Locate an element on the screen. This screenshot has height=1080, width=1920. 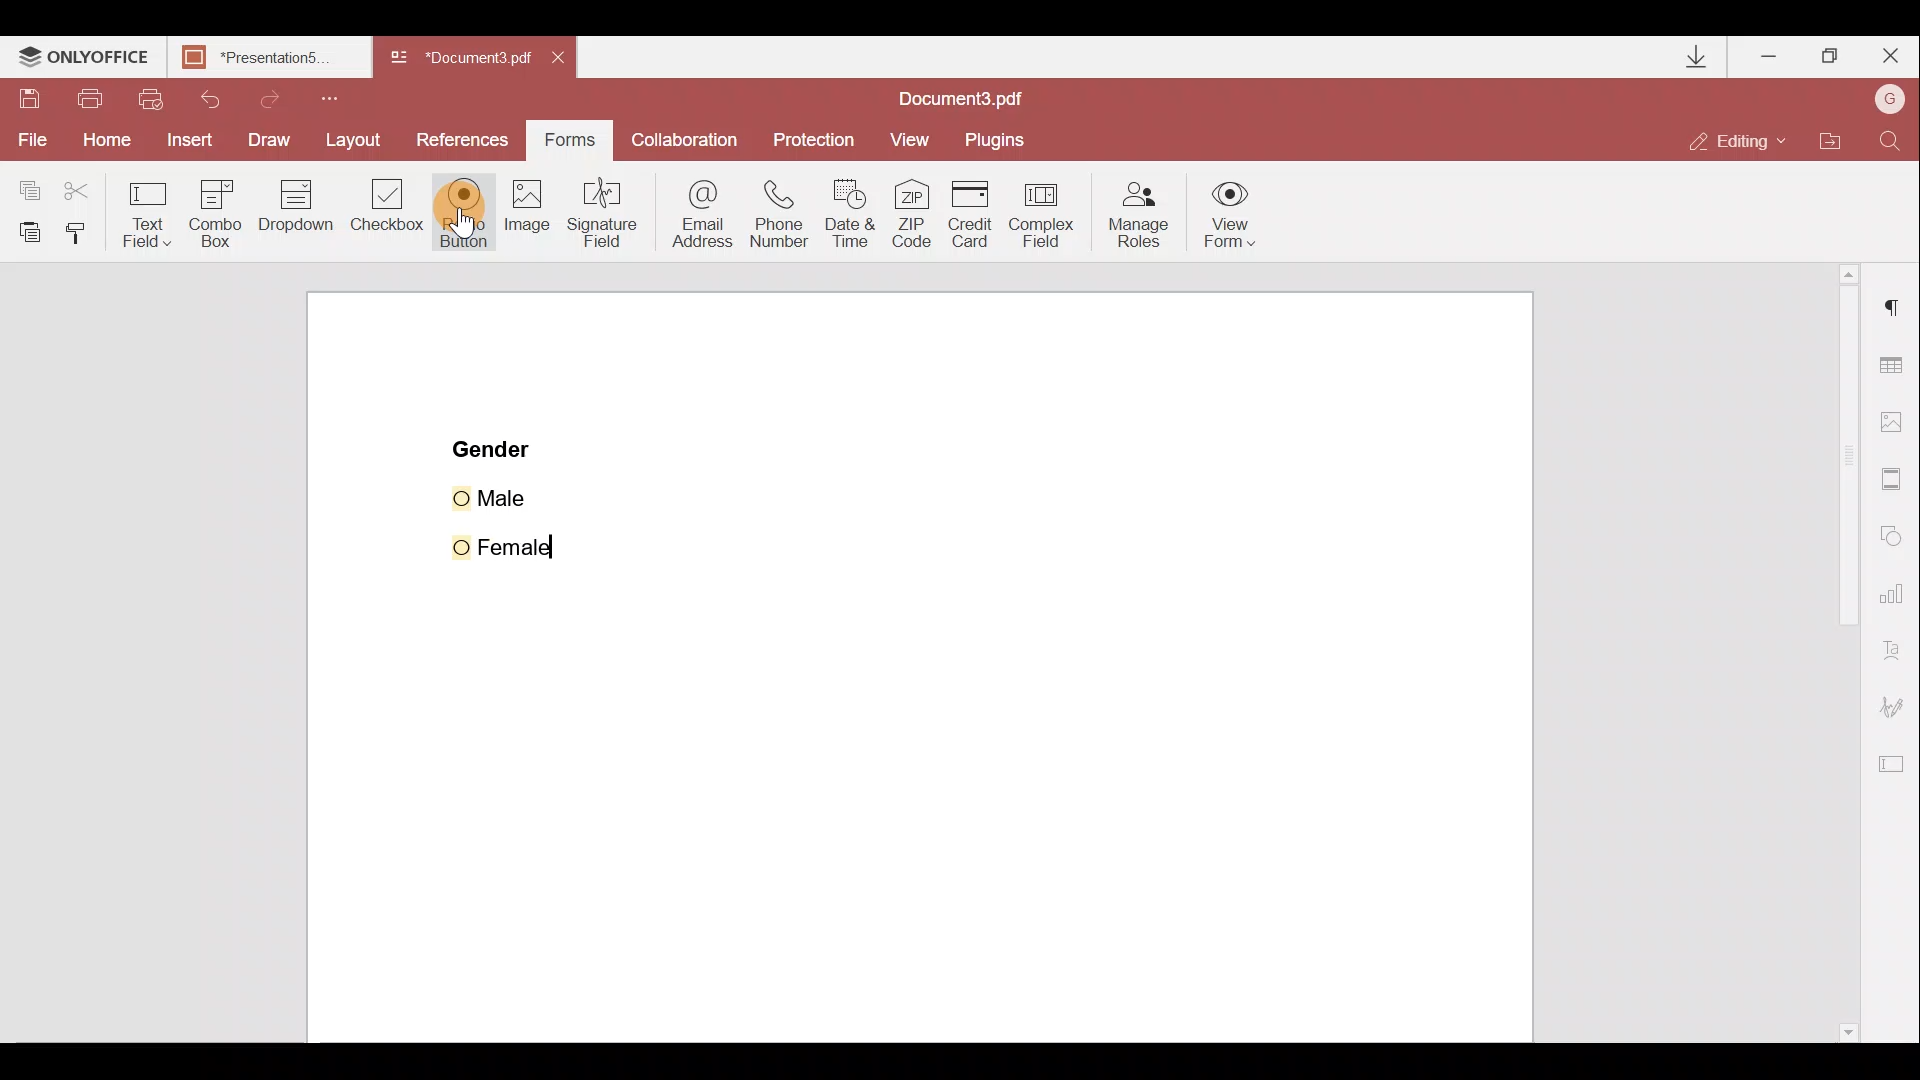
ONLYOFFICE is located at coordinates (83, 59).